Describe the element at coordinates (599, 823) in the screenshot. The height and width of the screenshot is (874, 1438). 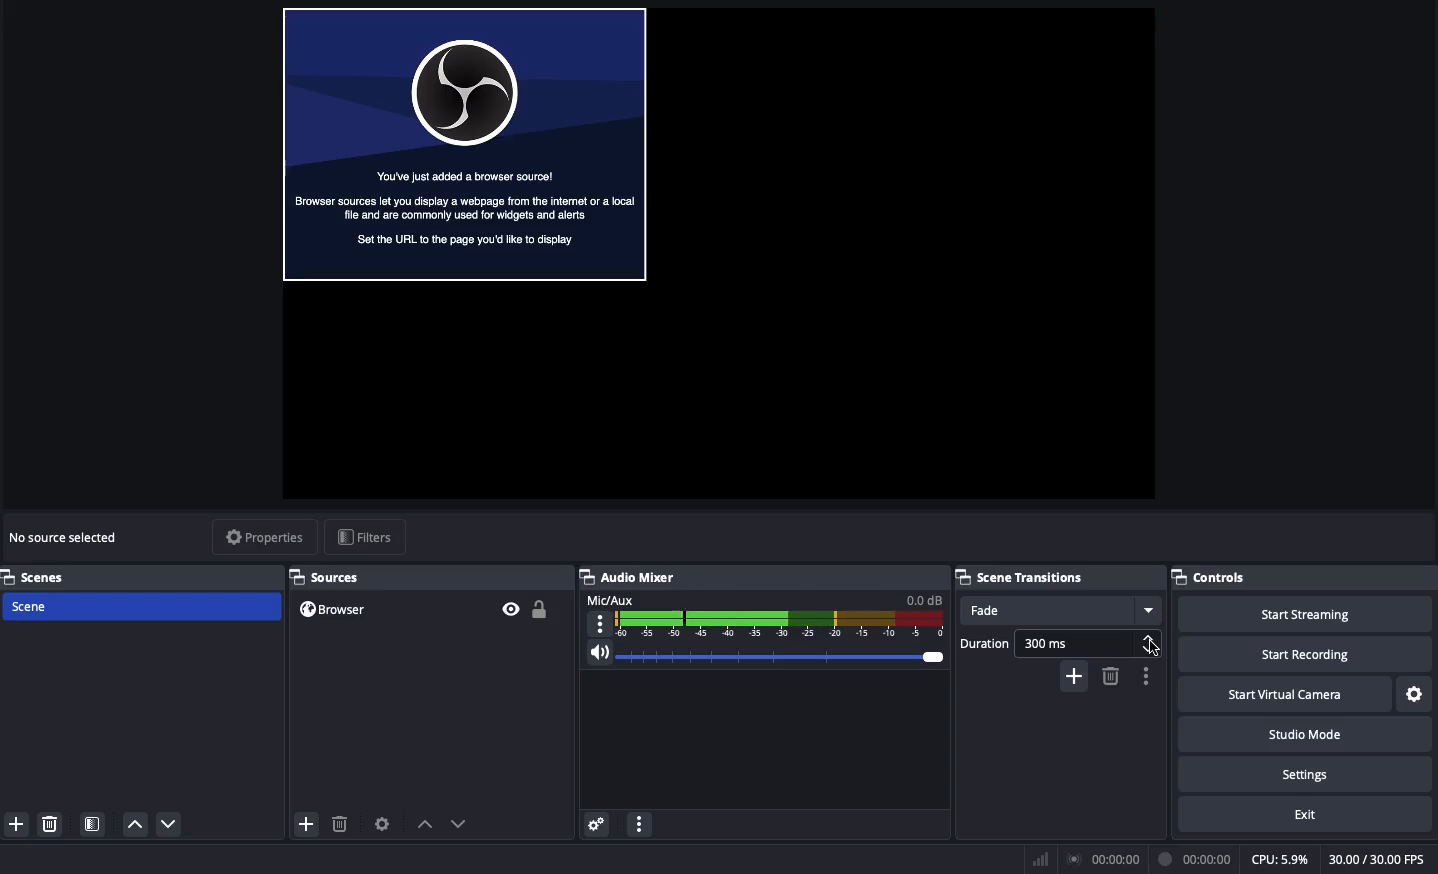
I see `Advanced audio menu` at that location.